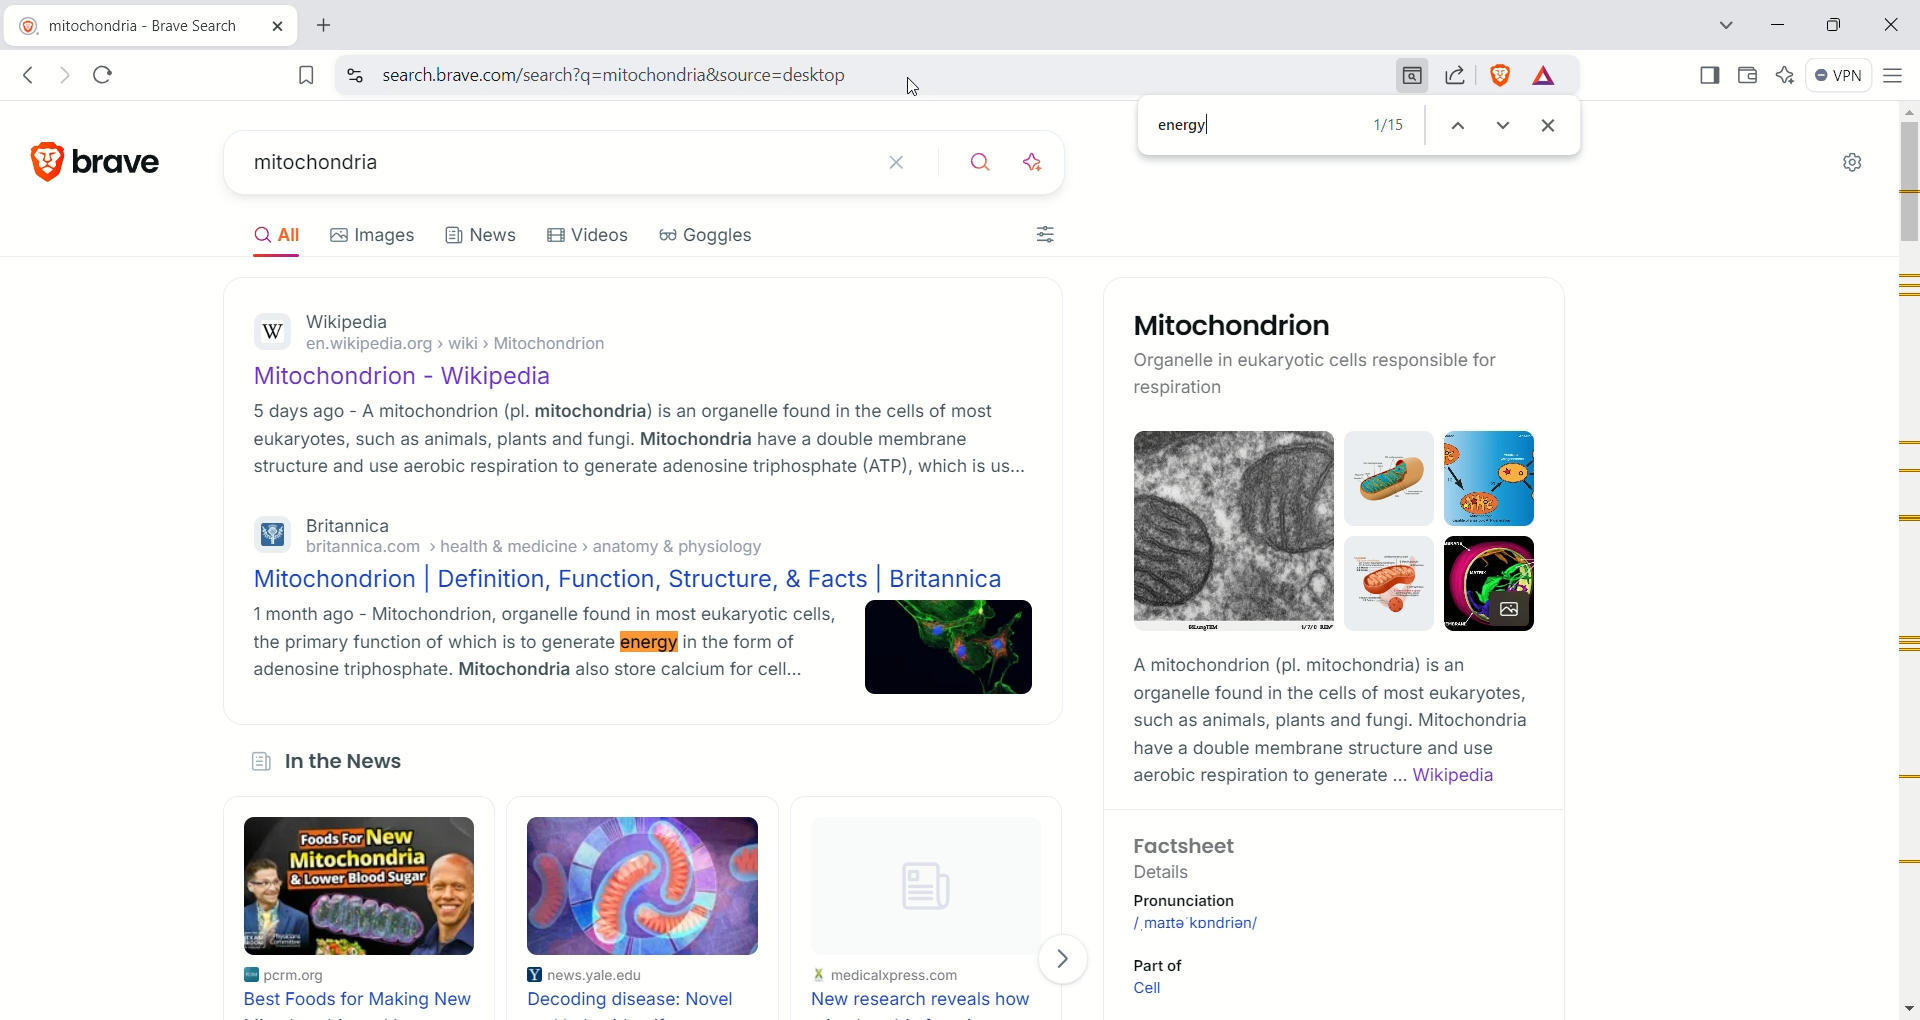  I want to click on close, so click(1892, 23).